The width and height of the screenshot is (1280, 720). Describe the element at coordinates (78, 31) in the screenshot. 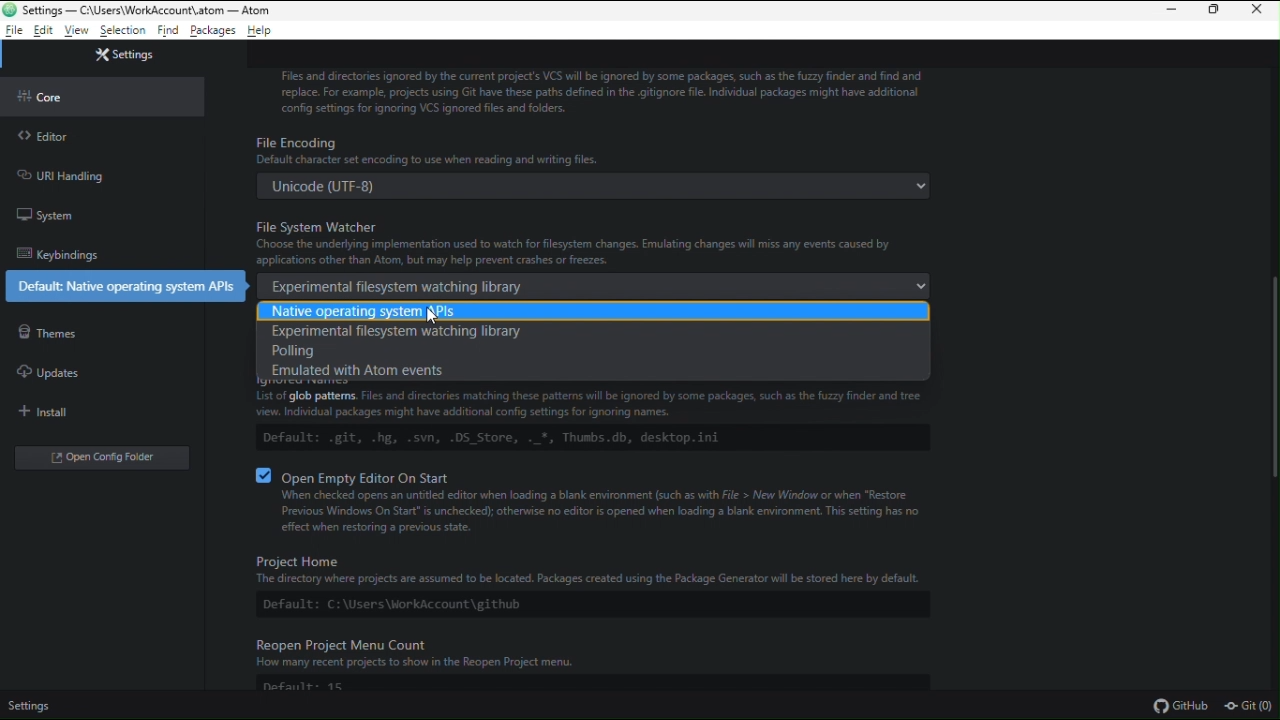

I see `View` at that location.